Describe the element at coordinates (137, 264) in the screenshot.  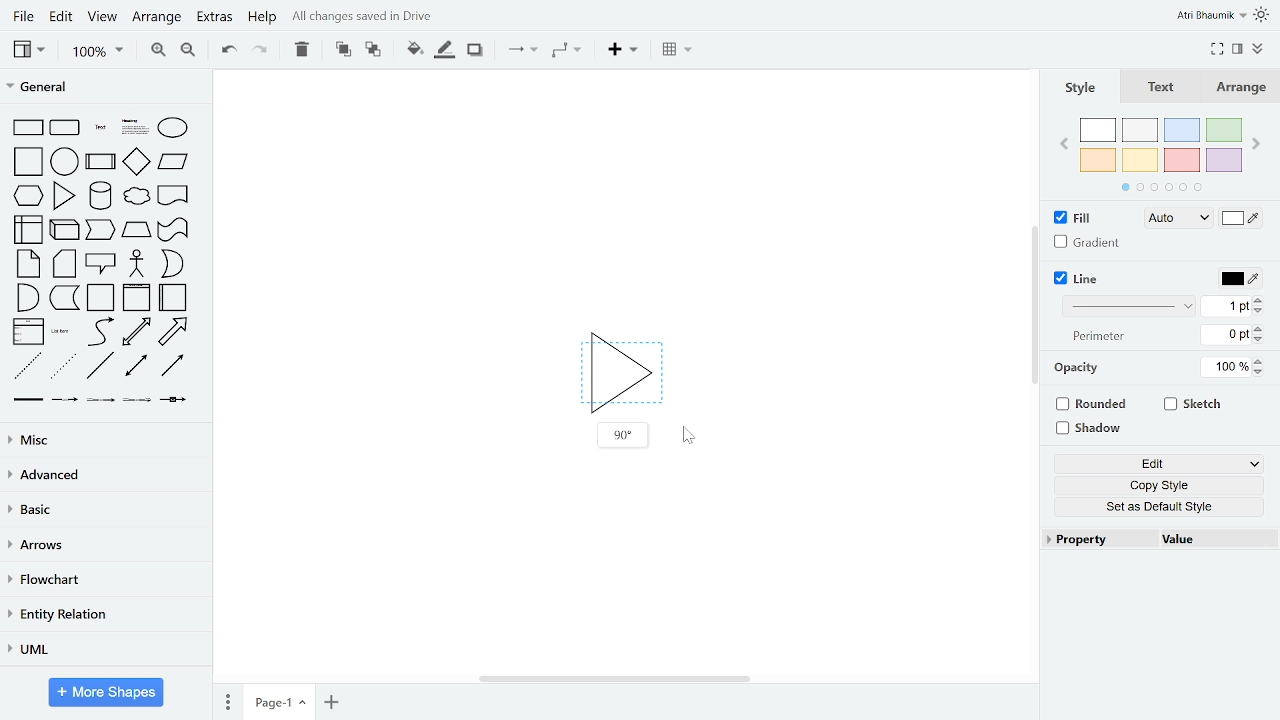
I see `actor` at that location.